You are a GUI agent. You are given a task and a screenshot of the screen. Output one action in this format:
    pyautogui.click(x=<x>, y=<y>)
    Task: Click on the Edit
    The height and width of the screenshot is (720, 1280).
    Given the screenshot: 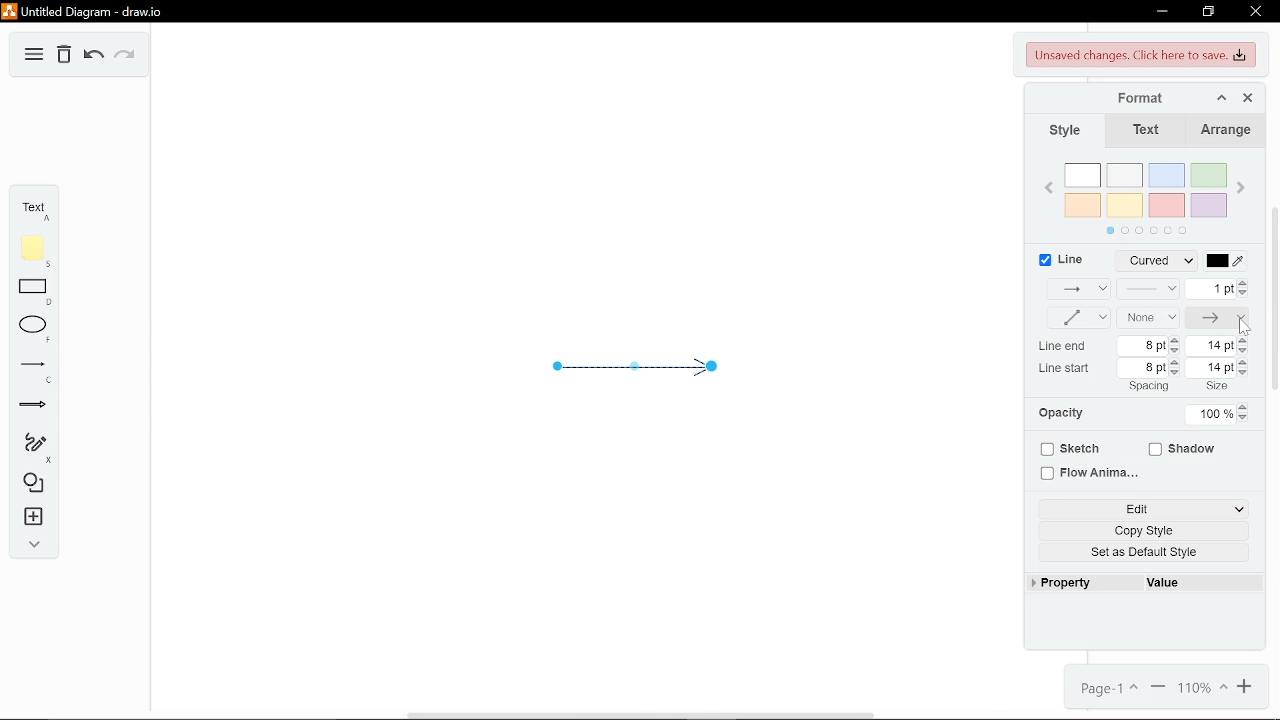 What is the action you would take?
    pyautogui.click(x=1142, y=509)
    